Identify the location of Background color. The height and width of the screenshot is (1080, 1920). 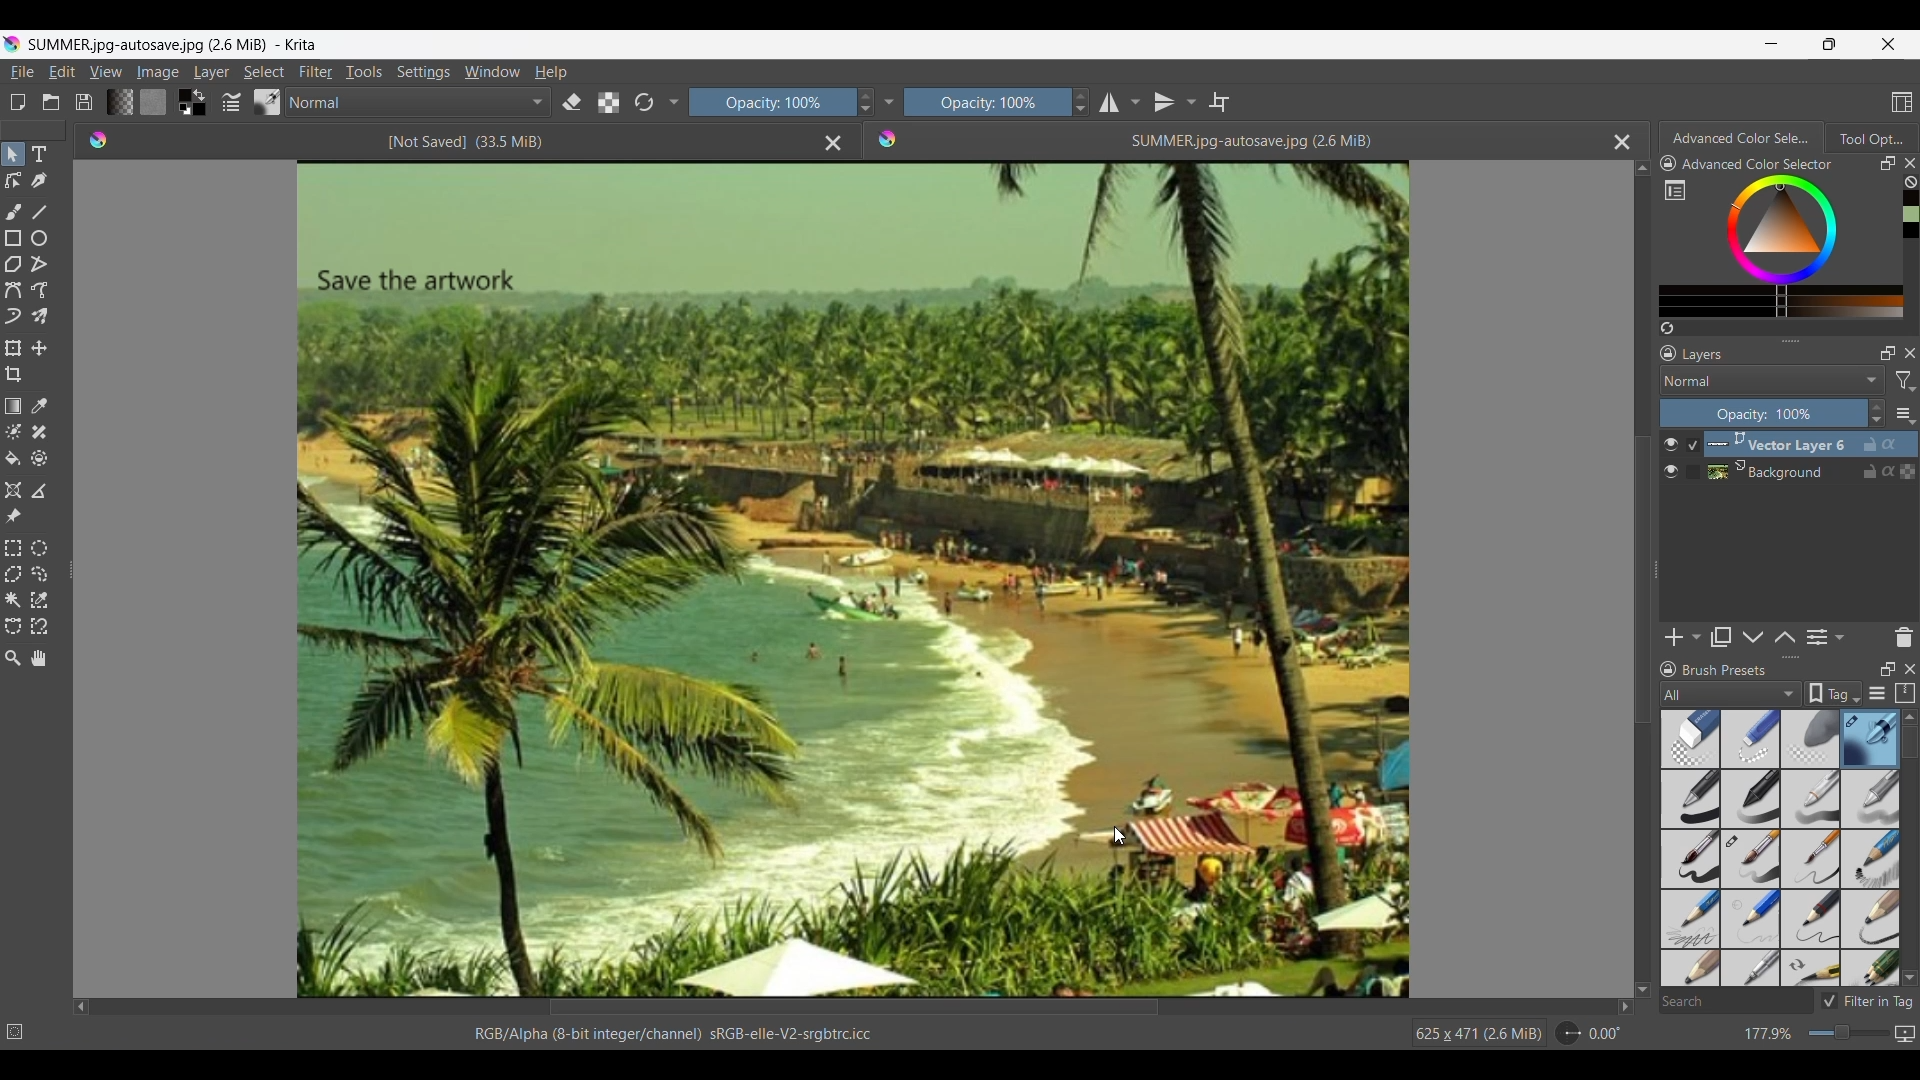
(200, 110).